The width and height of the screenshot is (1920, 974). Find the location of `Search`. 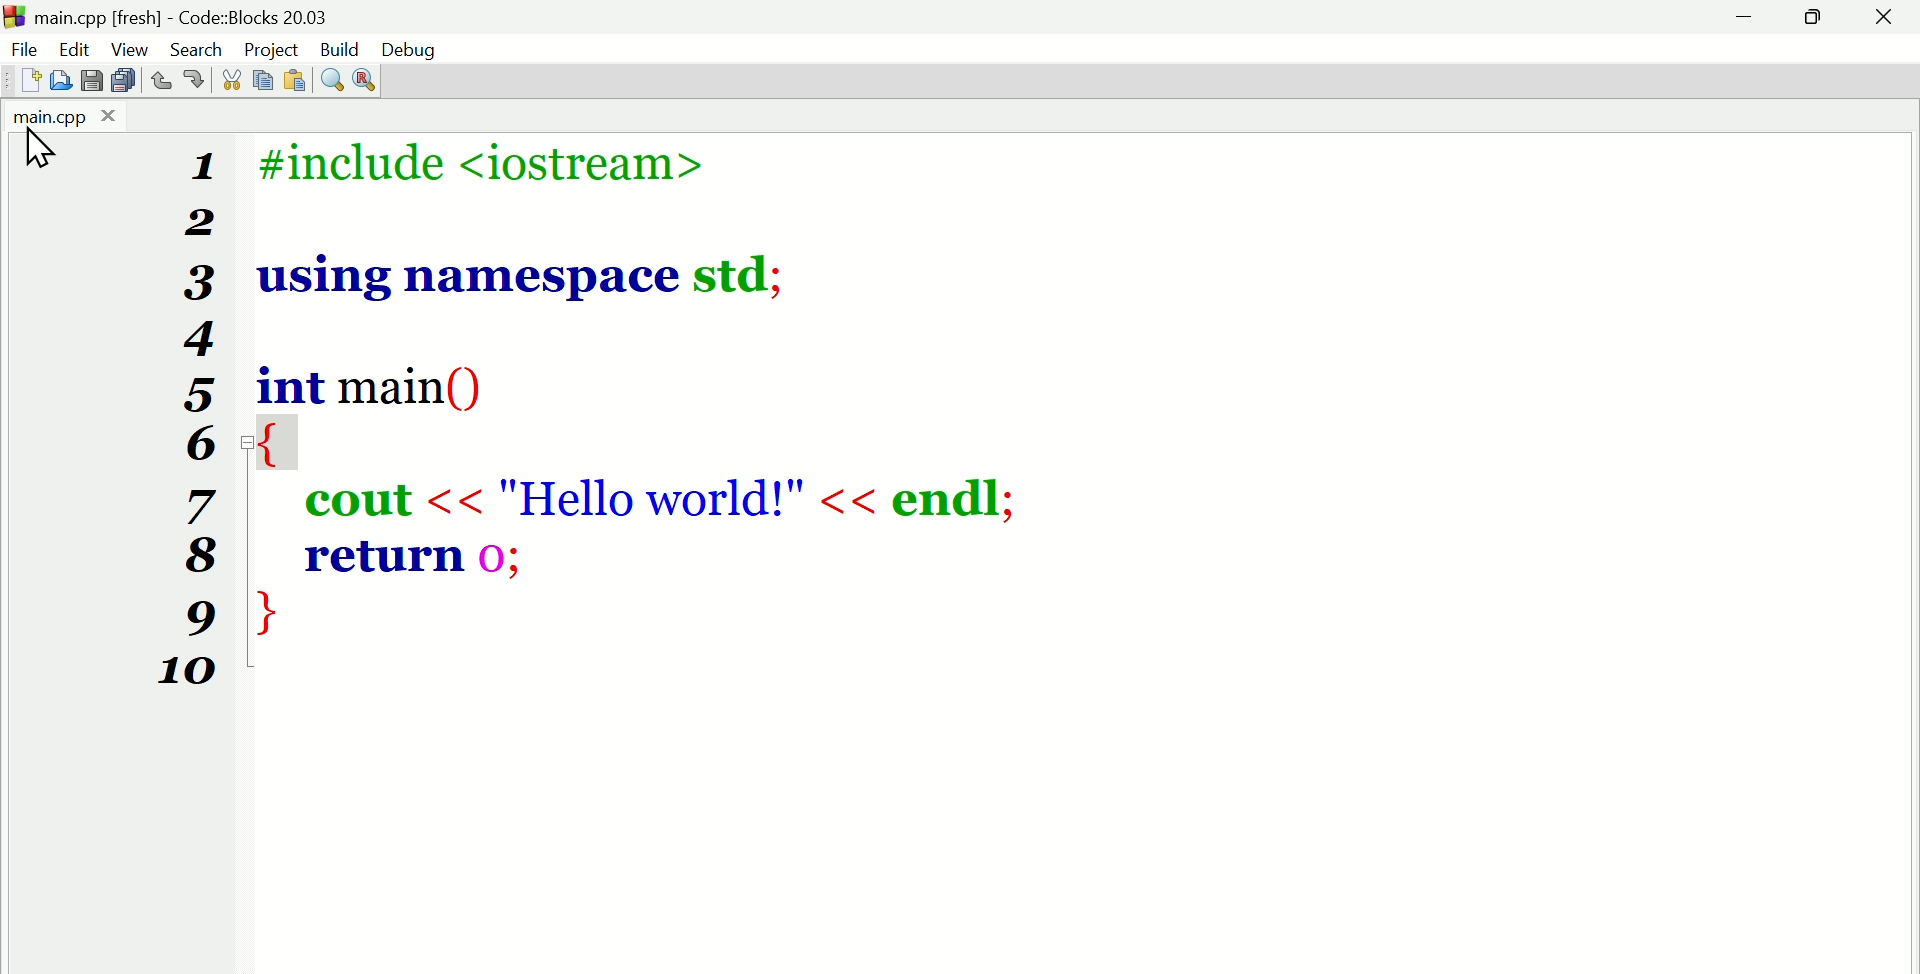

Search is located at coordinates (197, 45).